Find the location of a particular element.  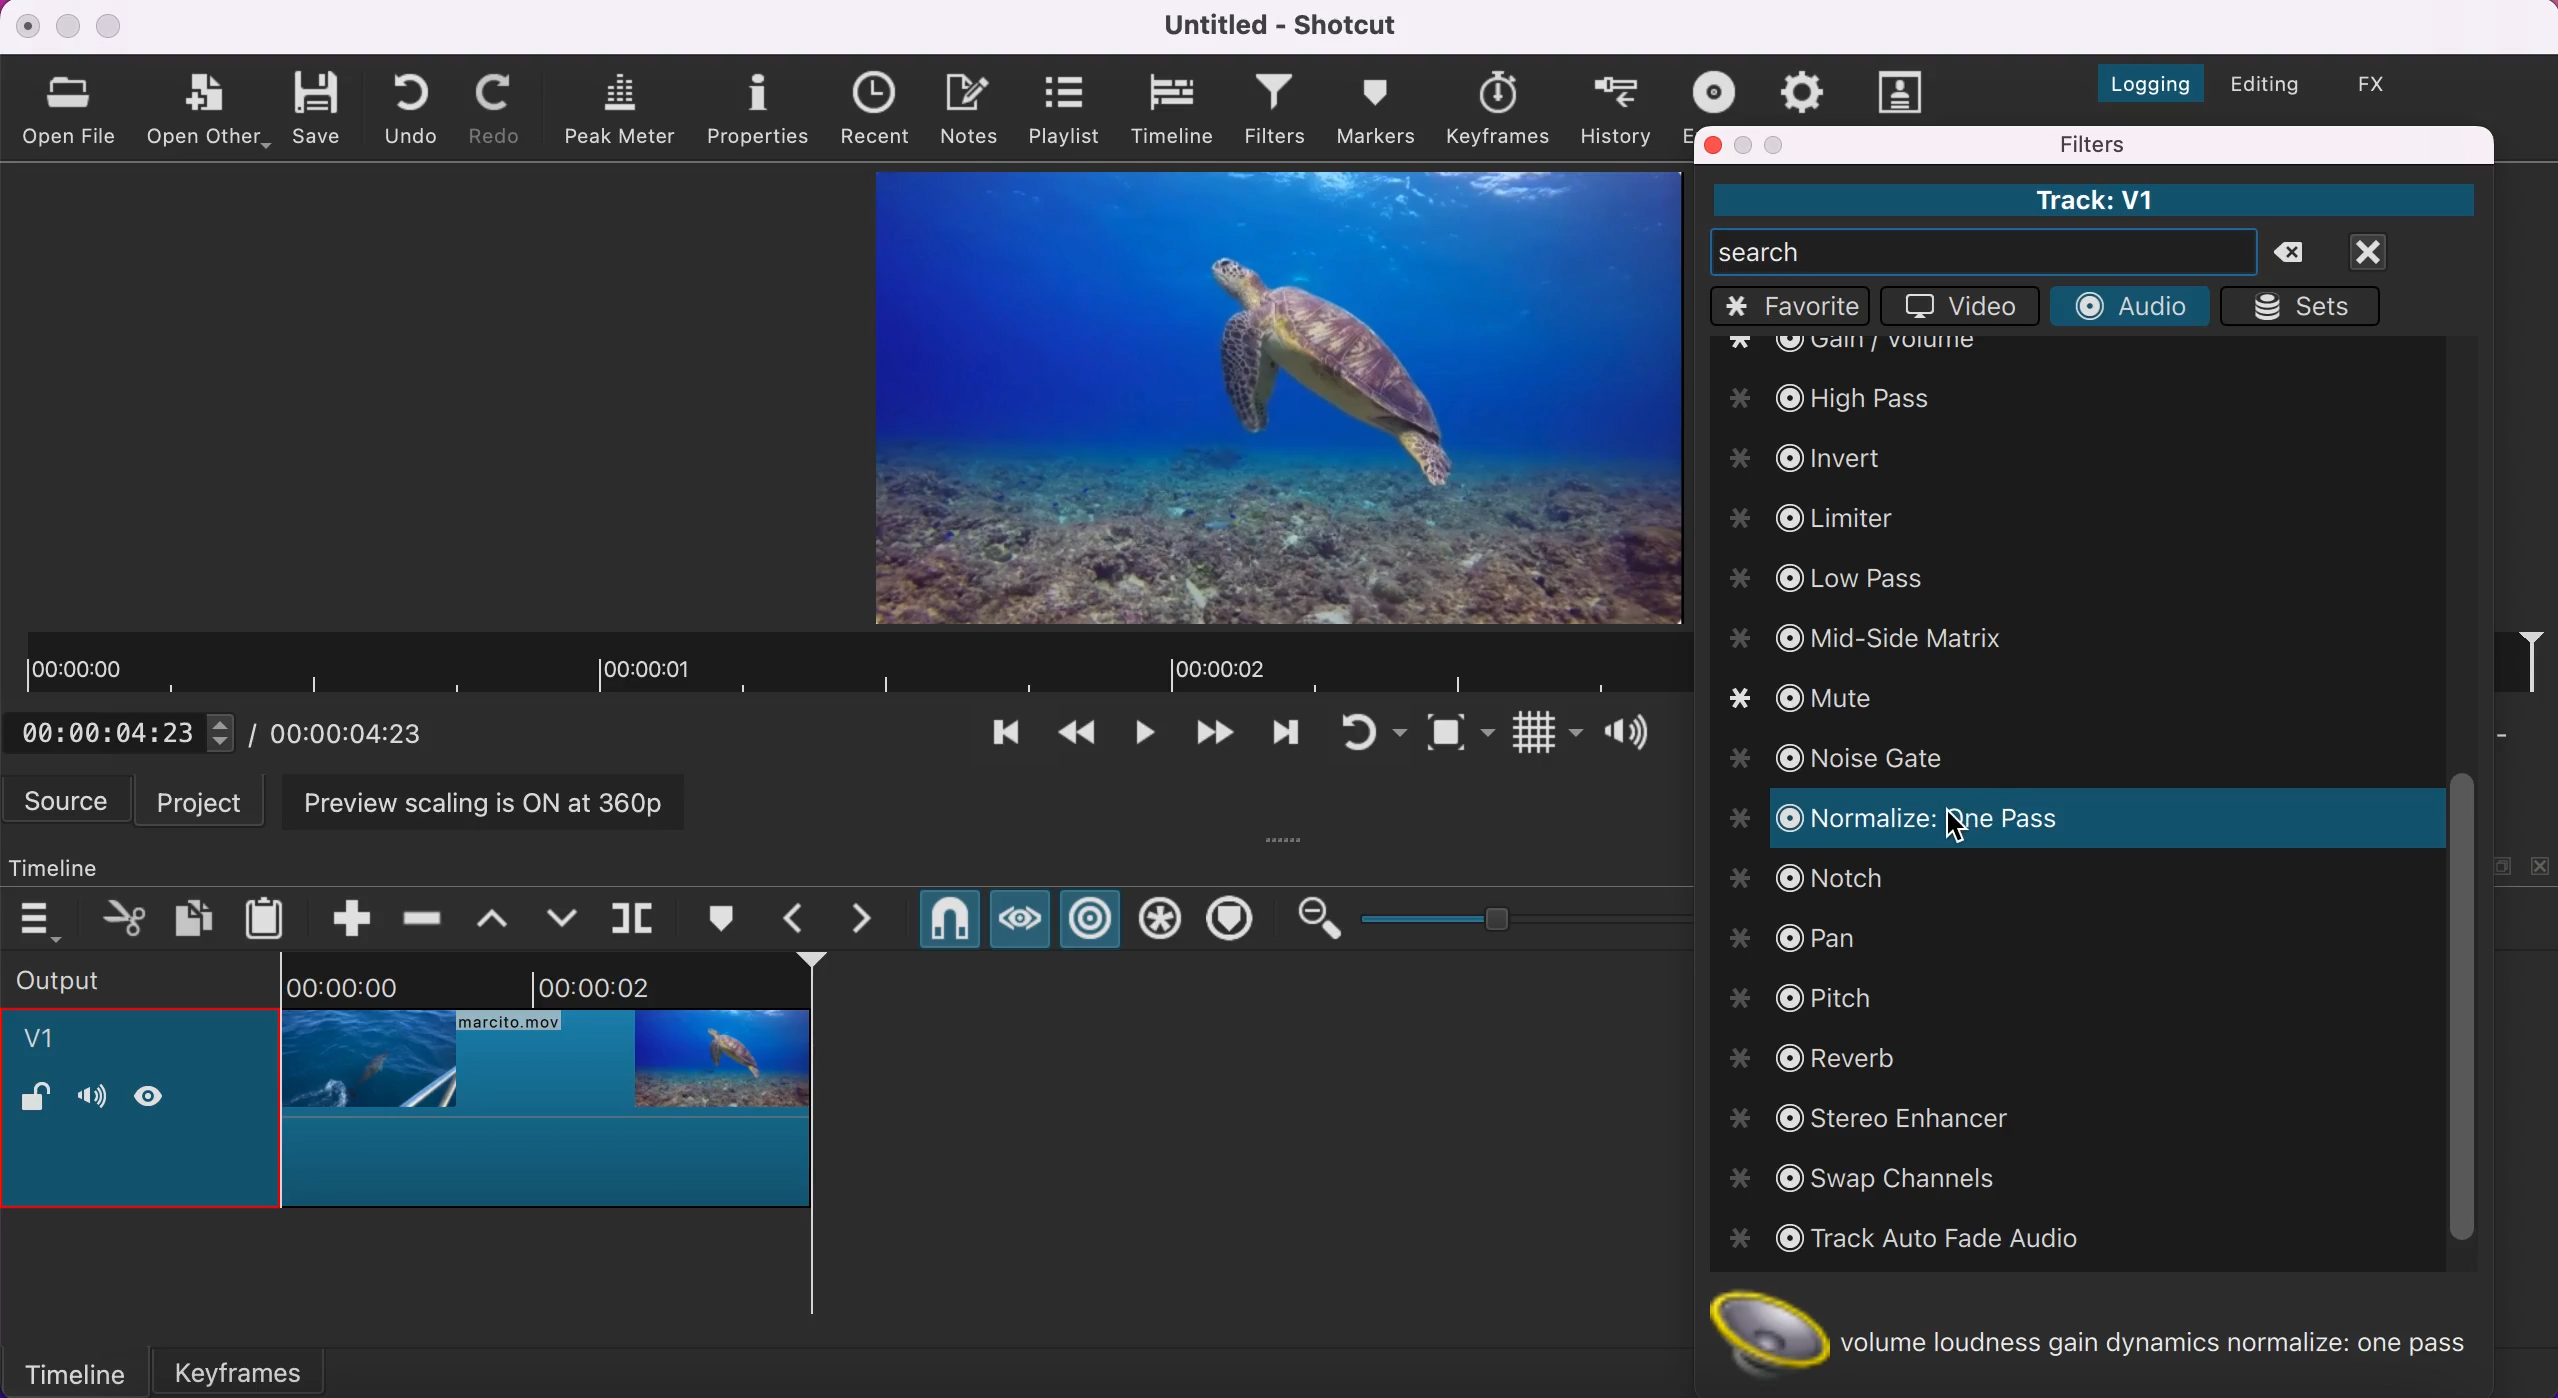

switch to the editing layout is located at coordinates (2262, 87).